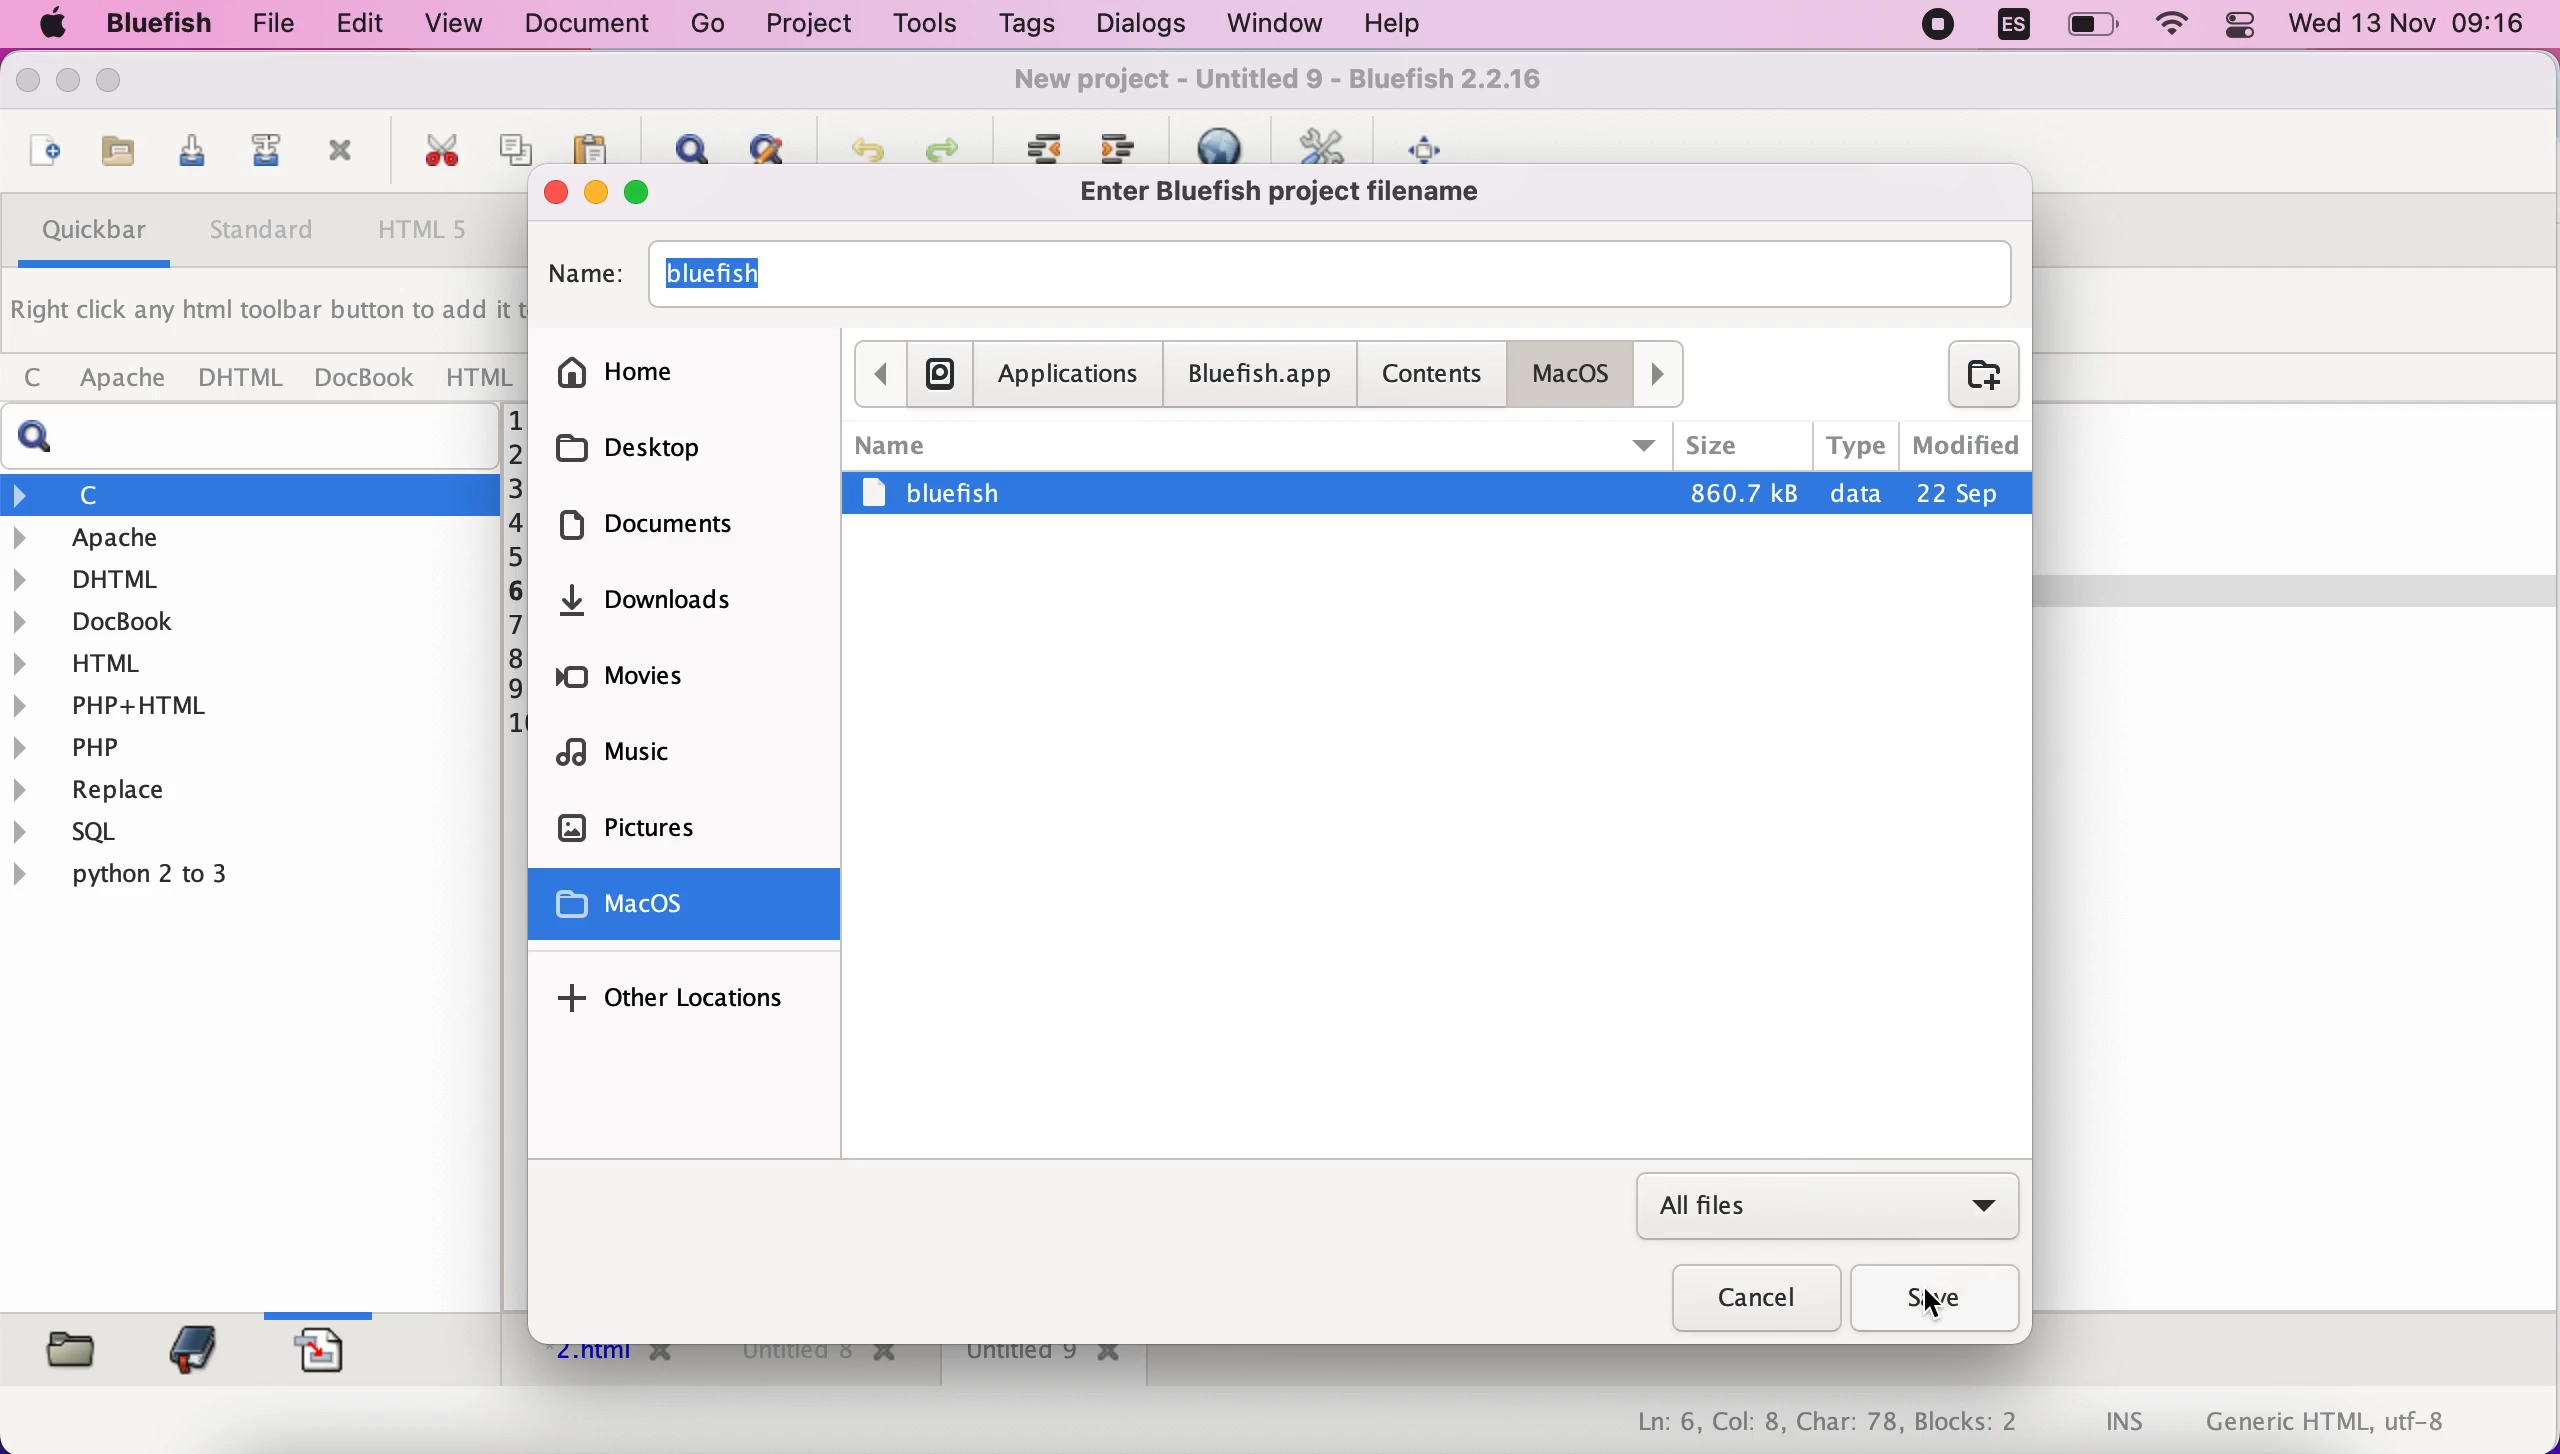 This screenshot has height=1454, width=2560. I want to click on title, so click(1291, 83).